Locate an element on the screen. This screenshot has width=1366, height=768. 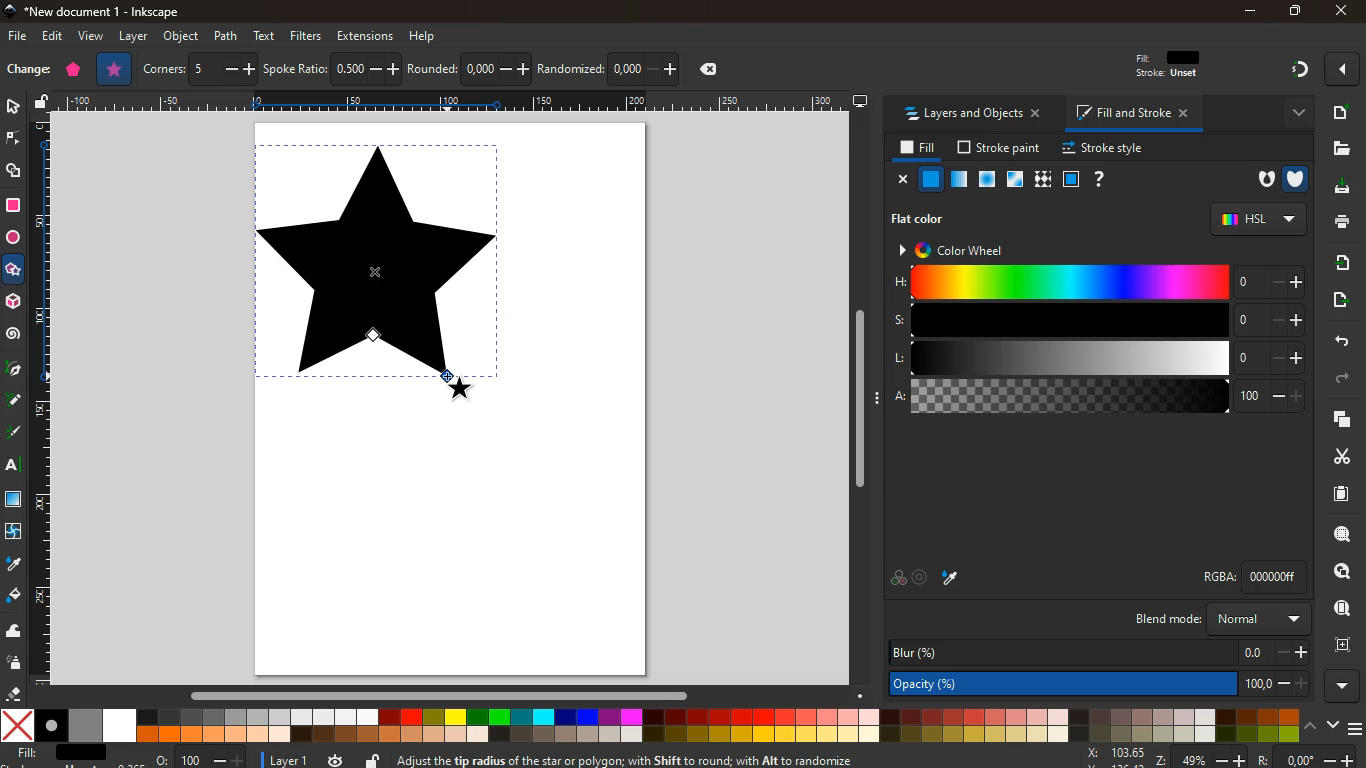
files is located at coordinates (1337, 148).